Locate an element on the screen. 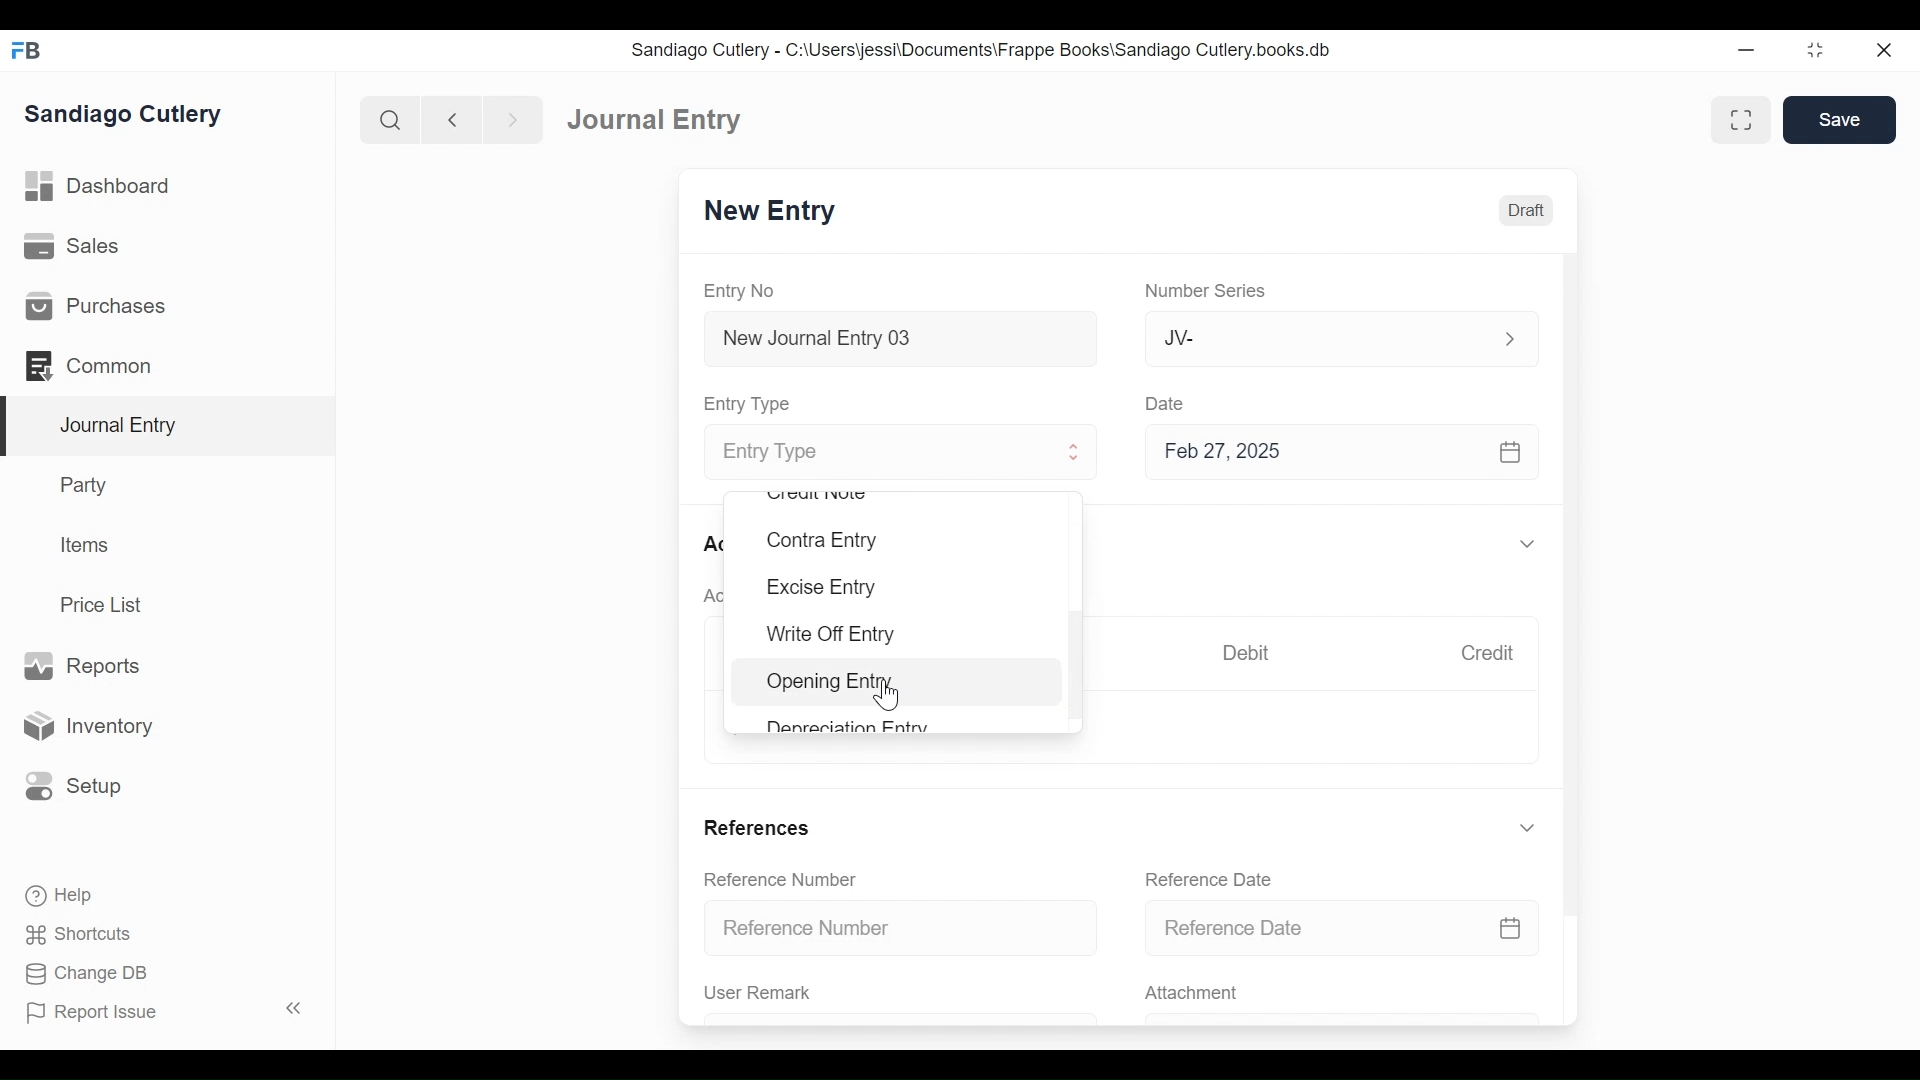 This screenshot has height=1080, width=1920. Party is located at coordinates (87, 484).